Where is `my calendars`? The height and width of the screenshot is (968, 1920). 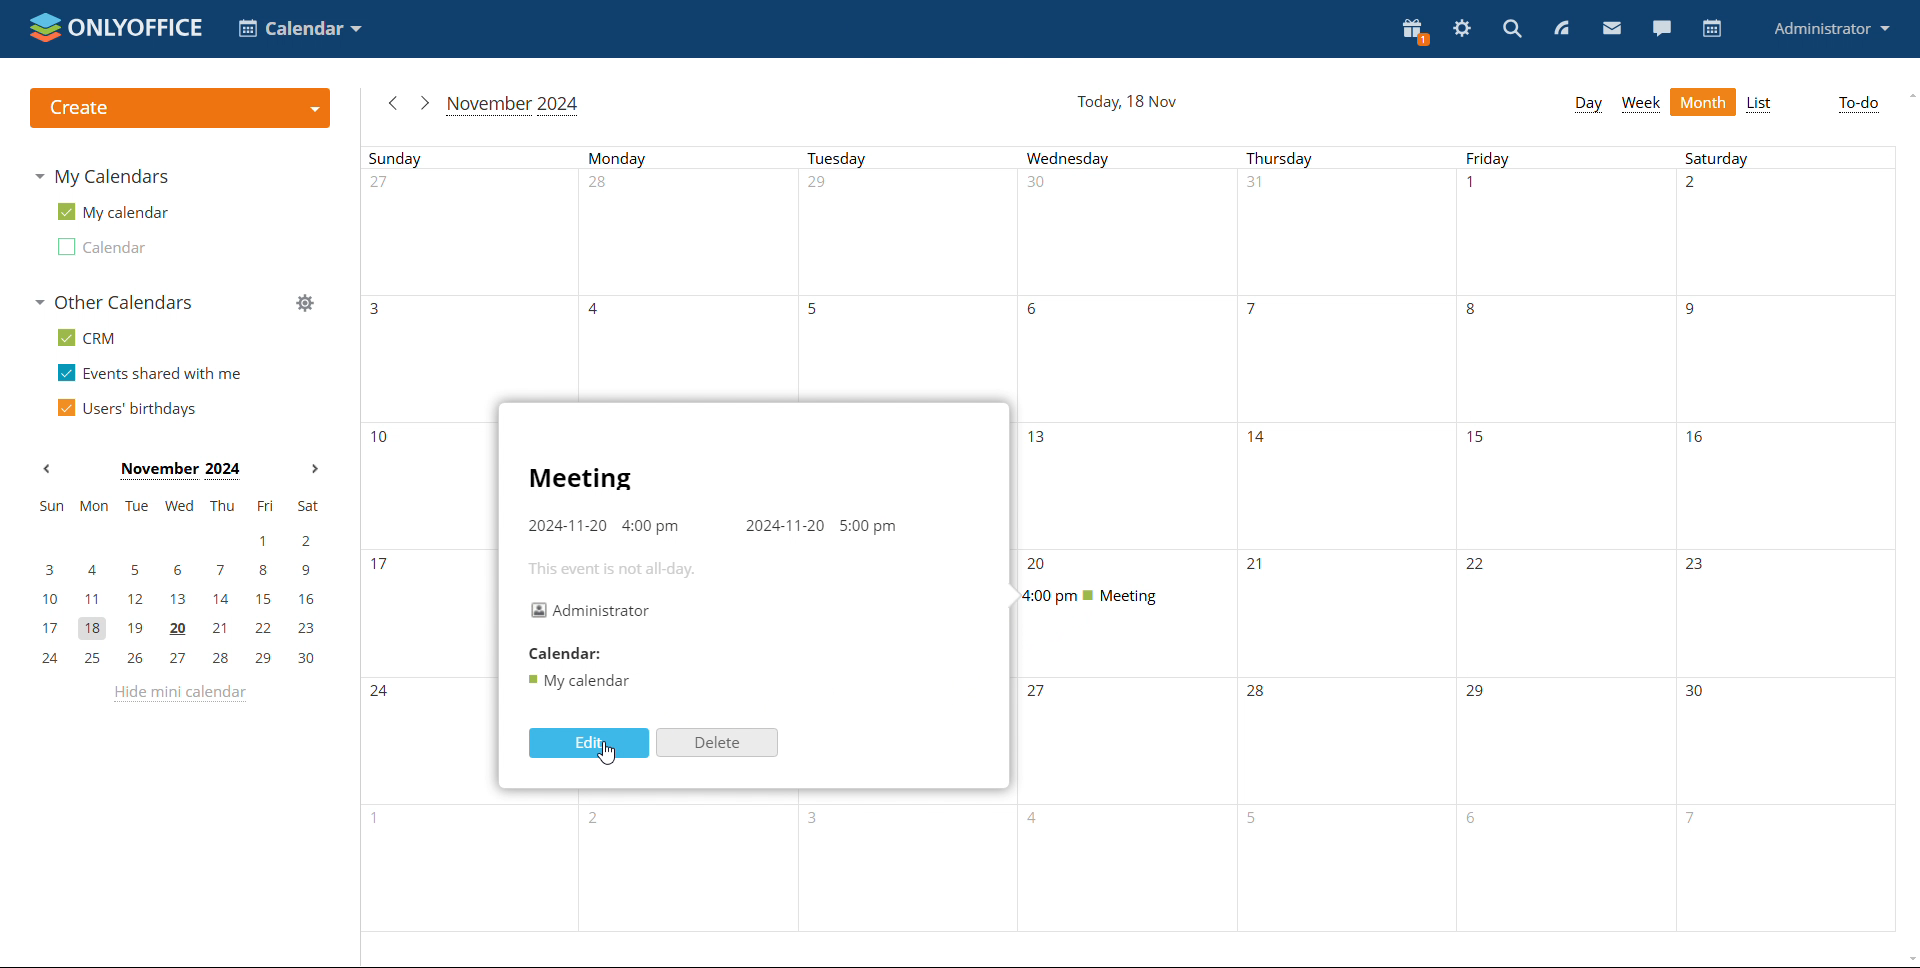 my calendars is located at coordinates (102, 177).